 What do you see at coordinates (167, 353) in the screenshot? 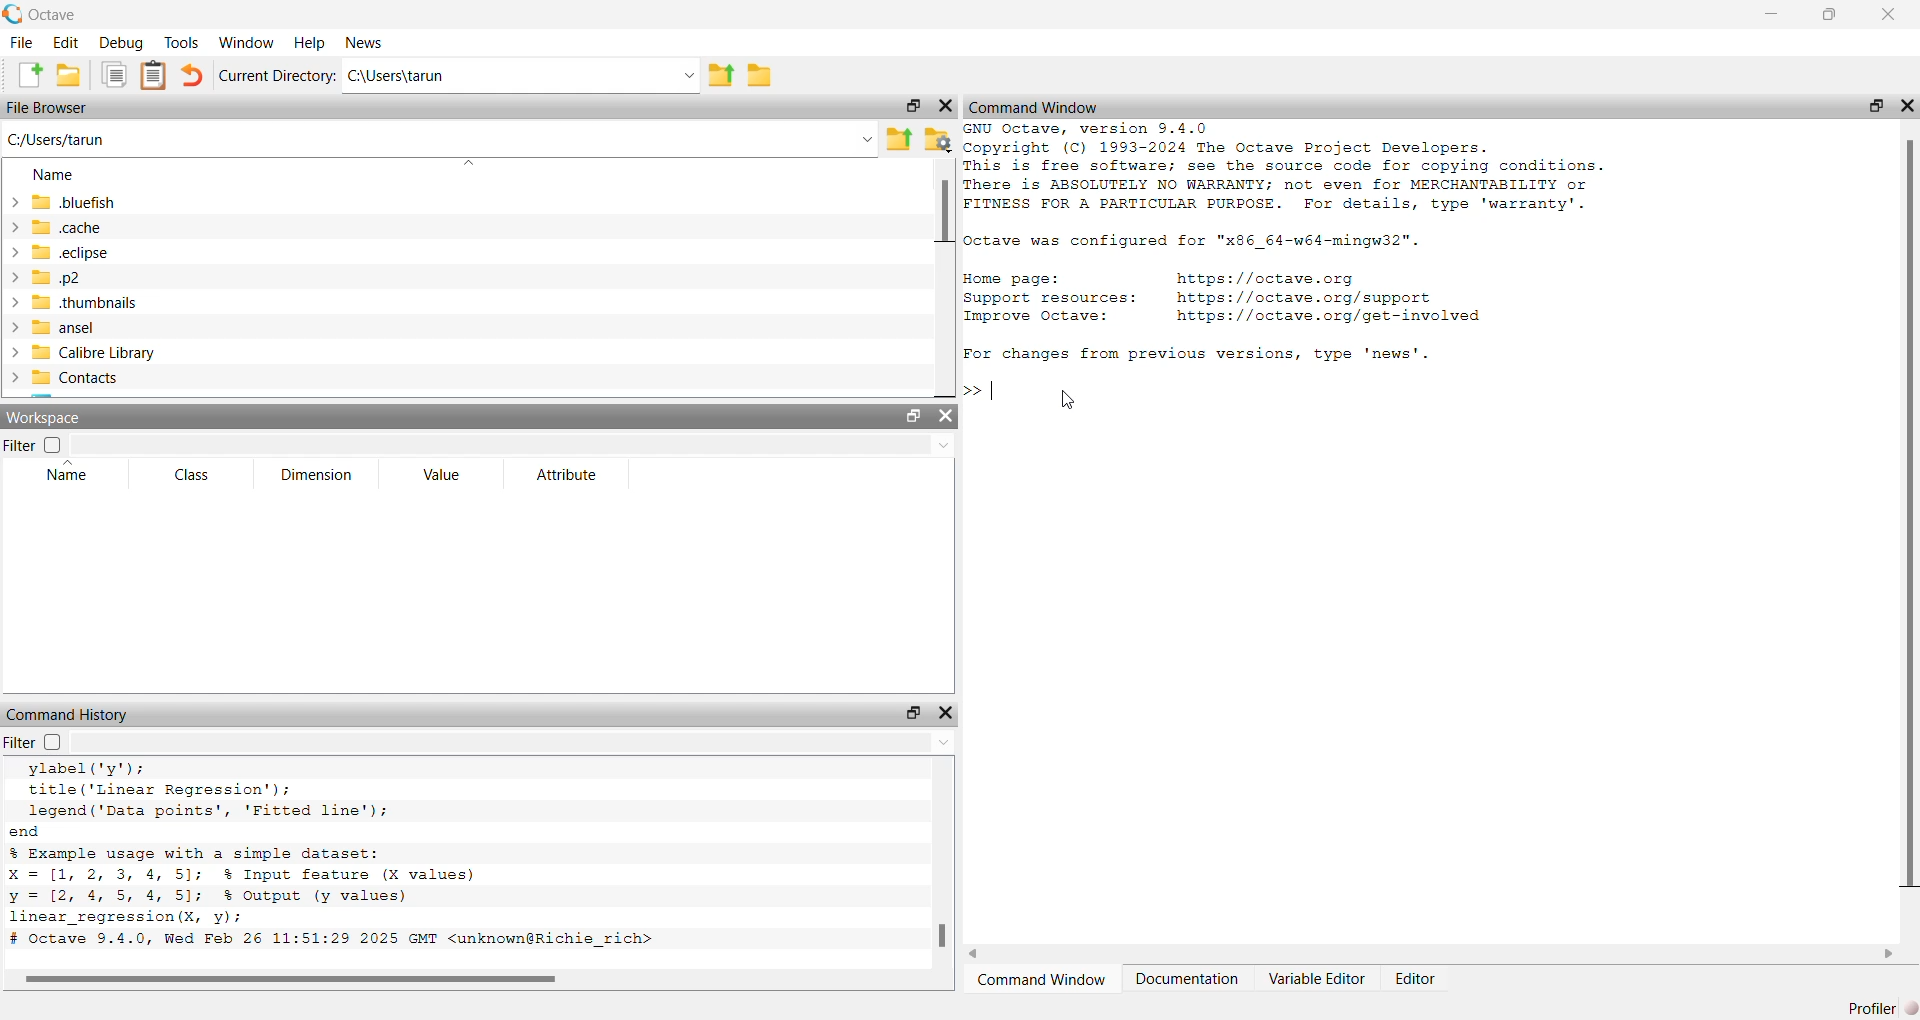
I see `calibre library` at bounding box center [167, 353].